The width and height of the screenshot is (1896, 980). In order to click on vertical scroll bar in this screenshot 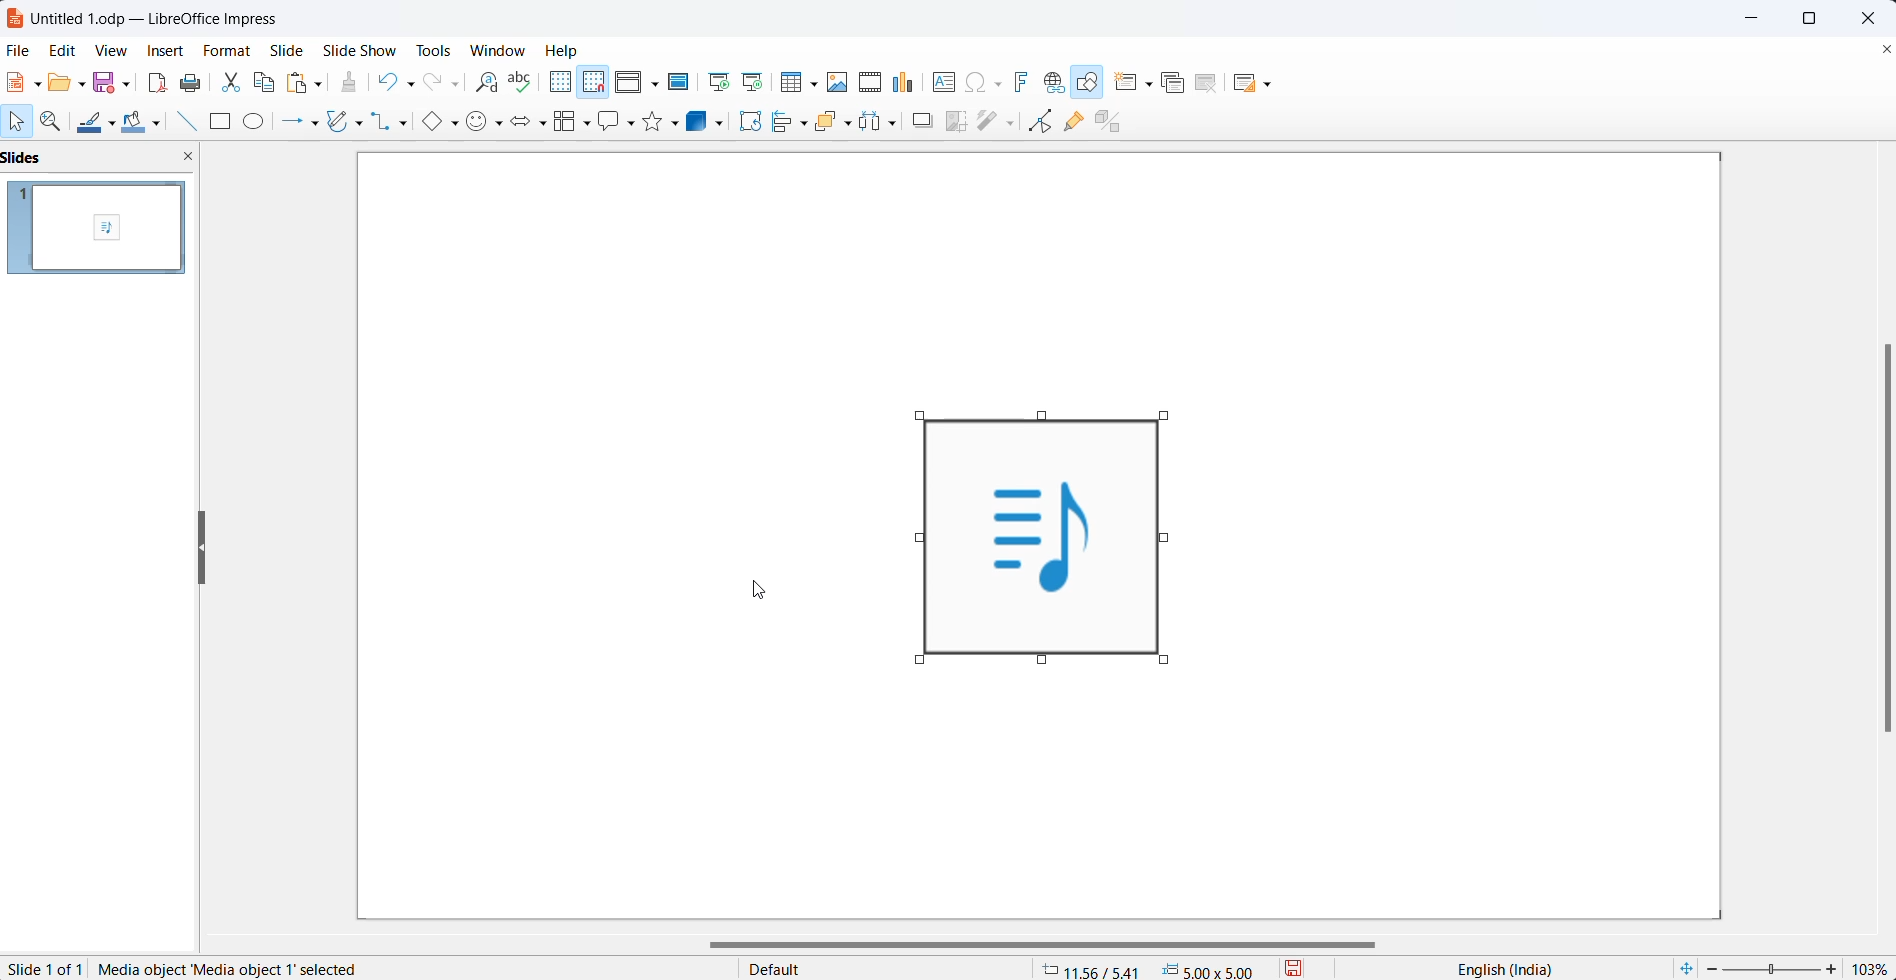, I will do `click(1881, 535)`.